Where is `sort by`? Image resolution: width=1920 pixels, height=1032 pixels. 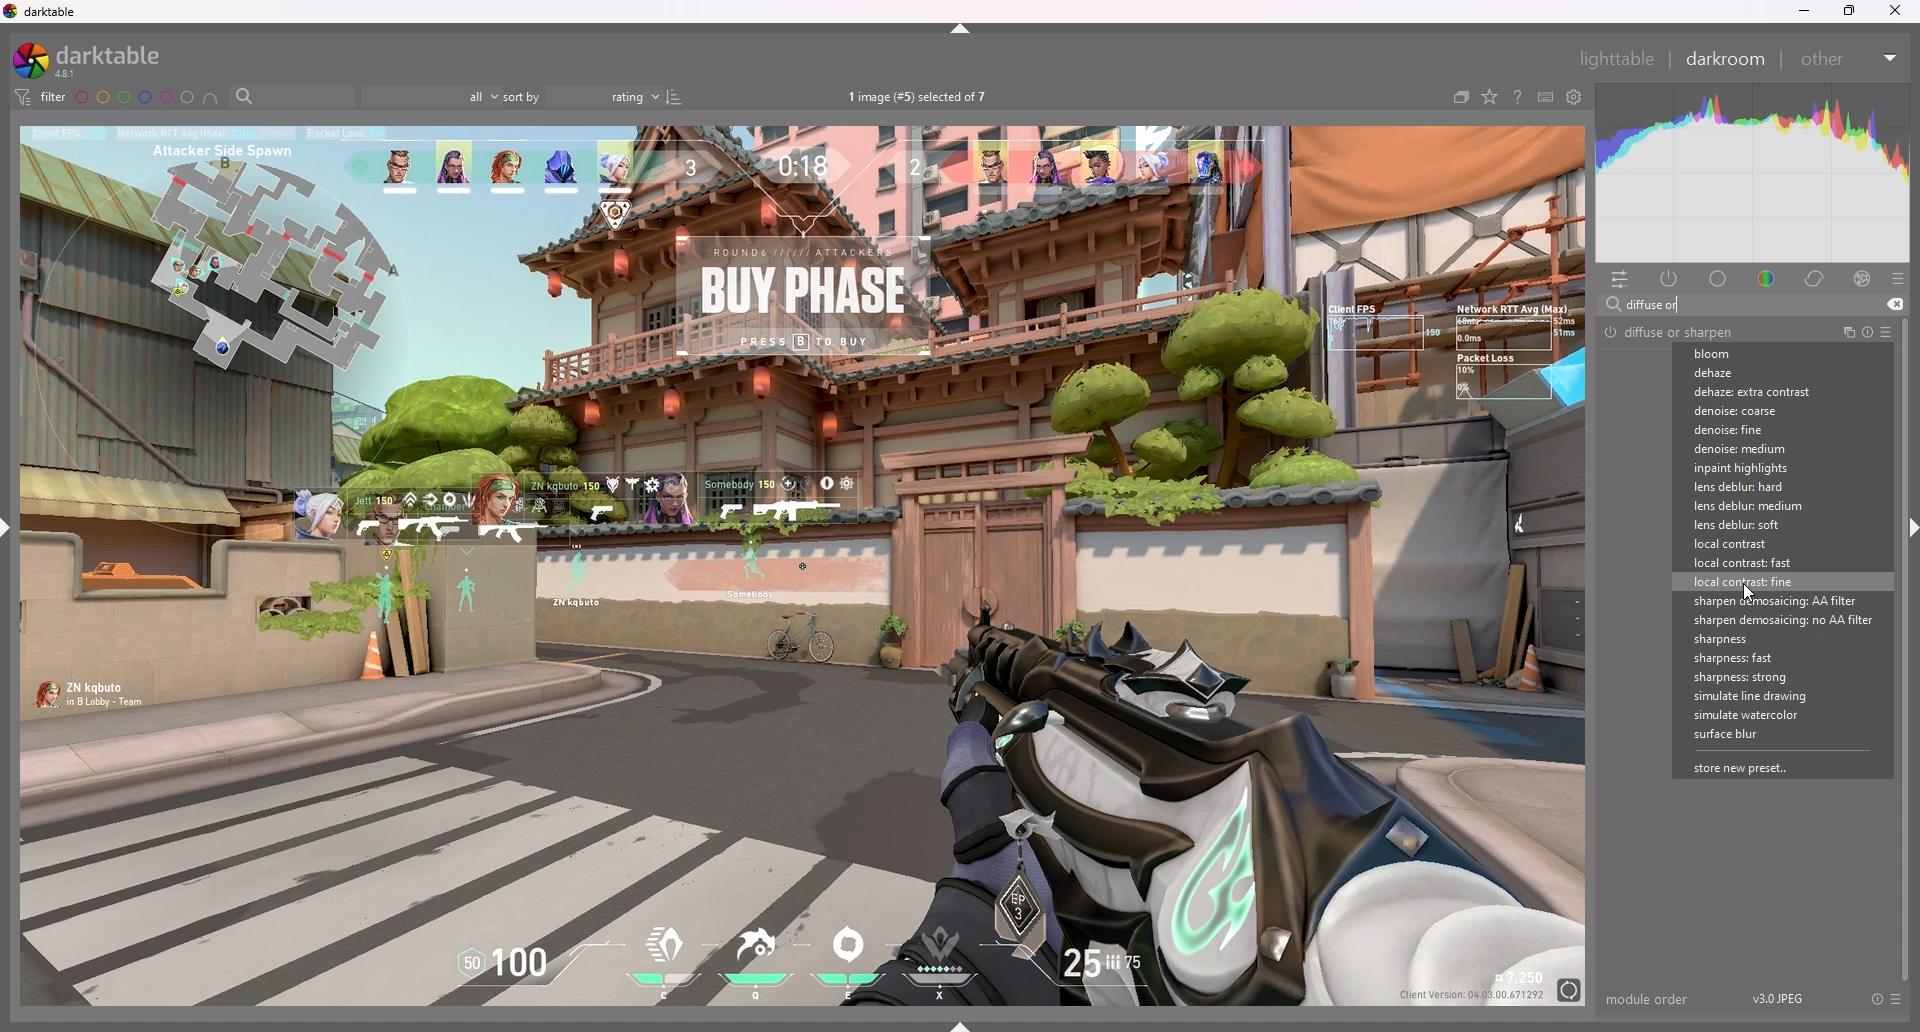
sort by is located at coordinates (582, 96).